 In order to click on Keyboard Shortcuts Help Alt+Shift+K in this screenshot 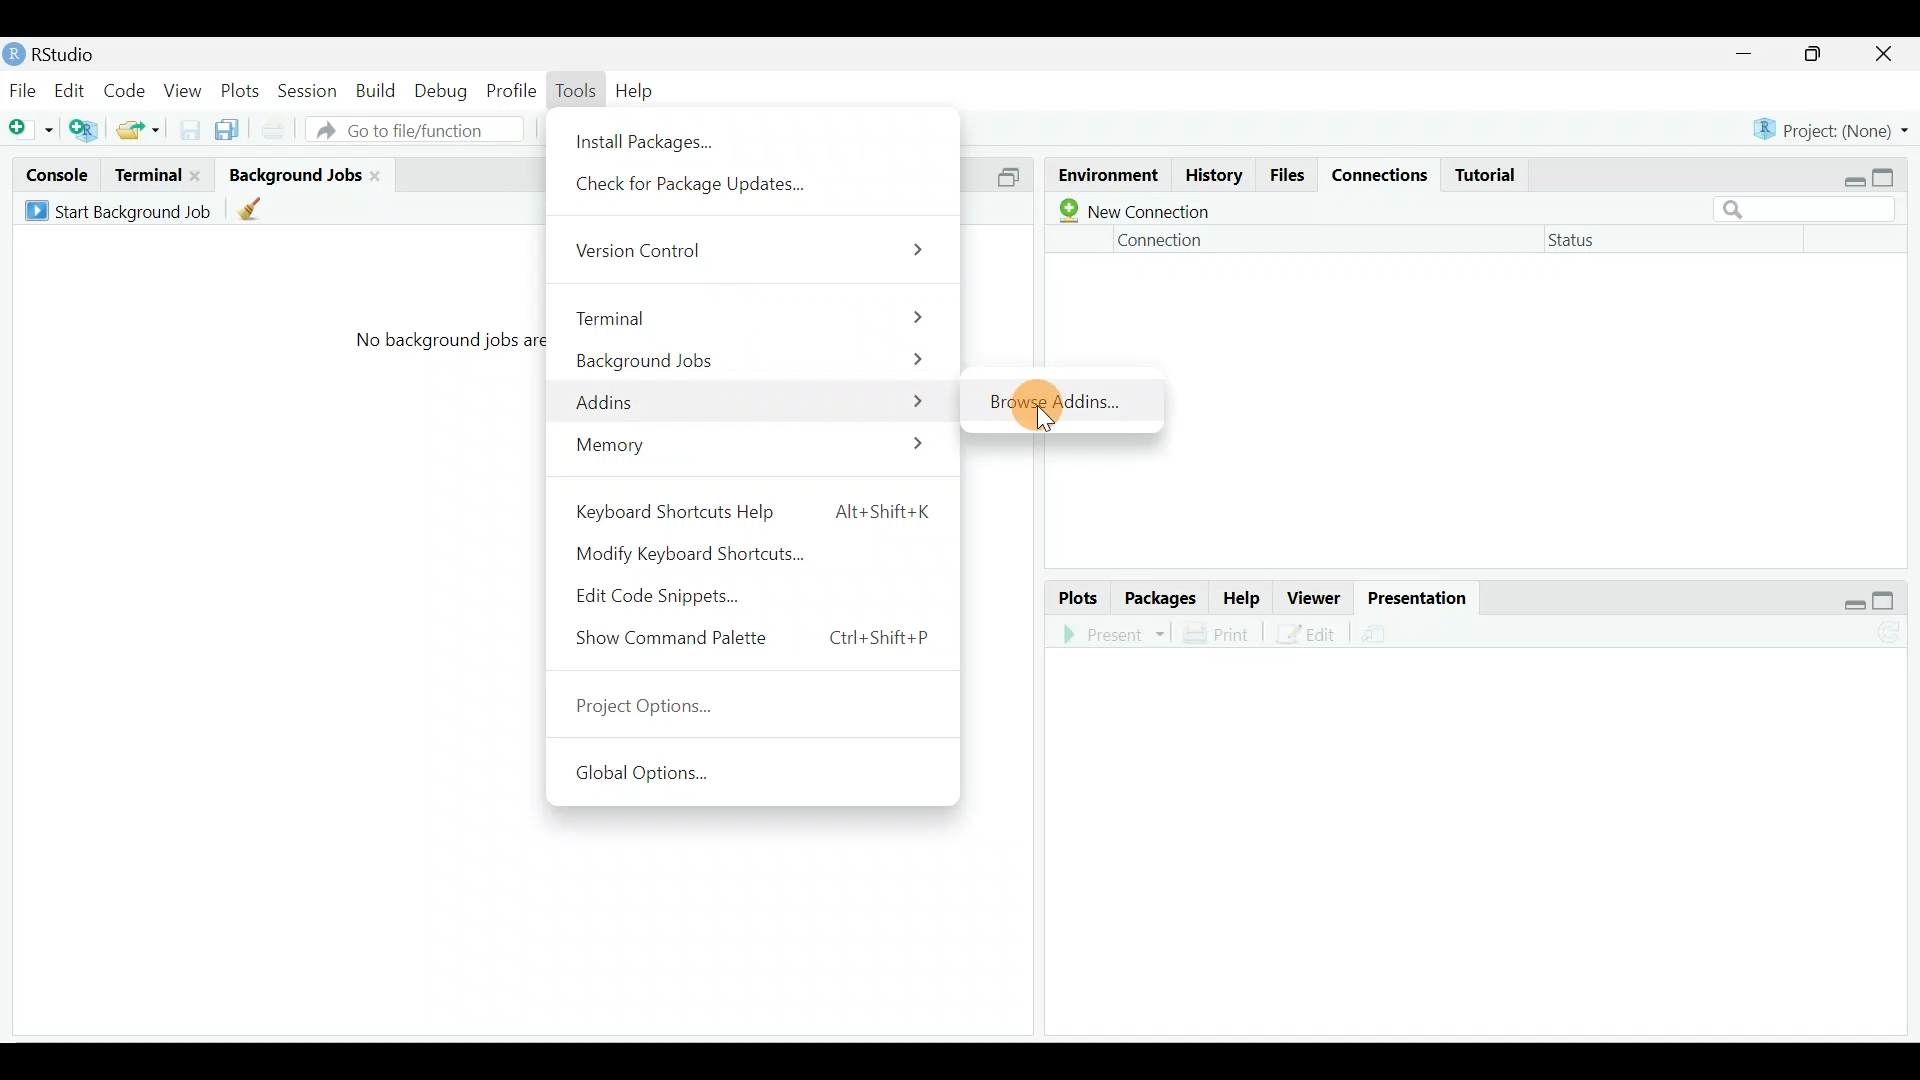, I will do `click(751, 510)`.